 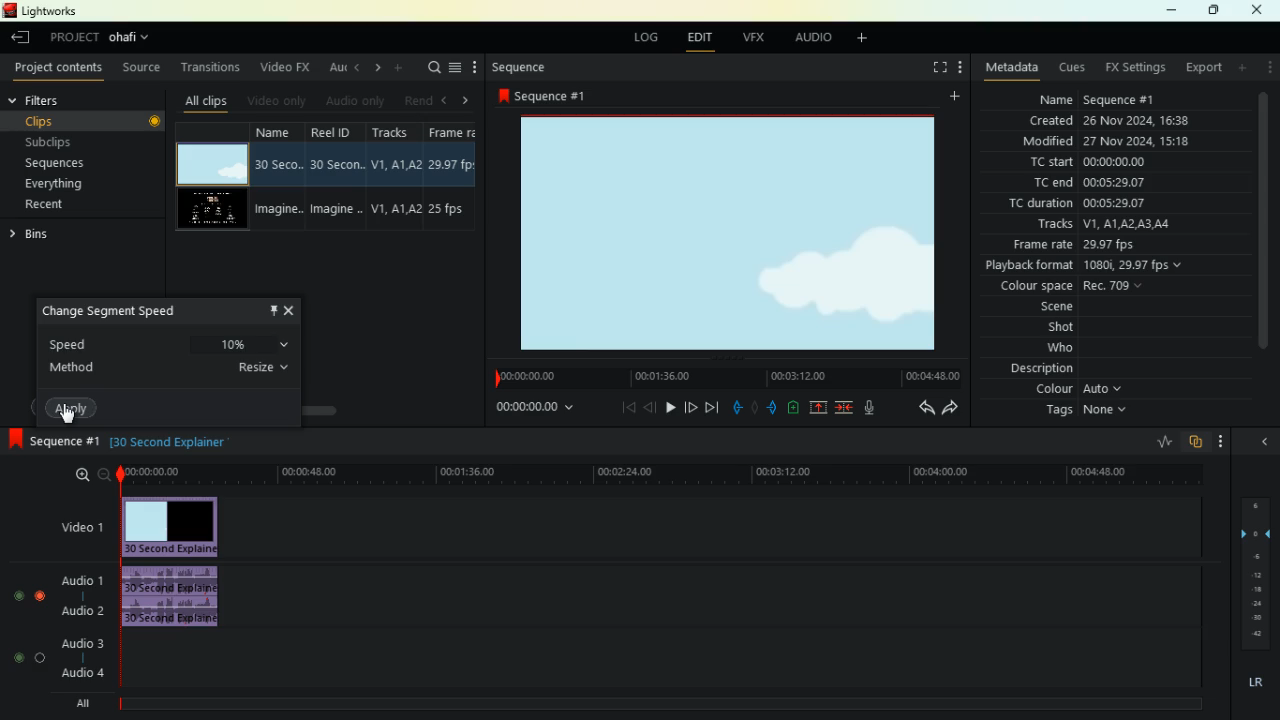 I want to click on left, so click(x=358, y=66).